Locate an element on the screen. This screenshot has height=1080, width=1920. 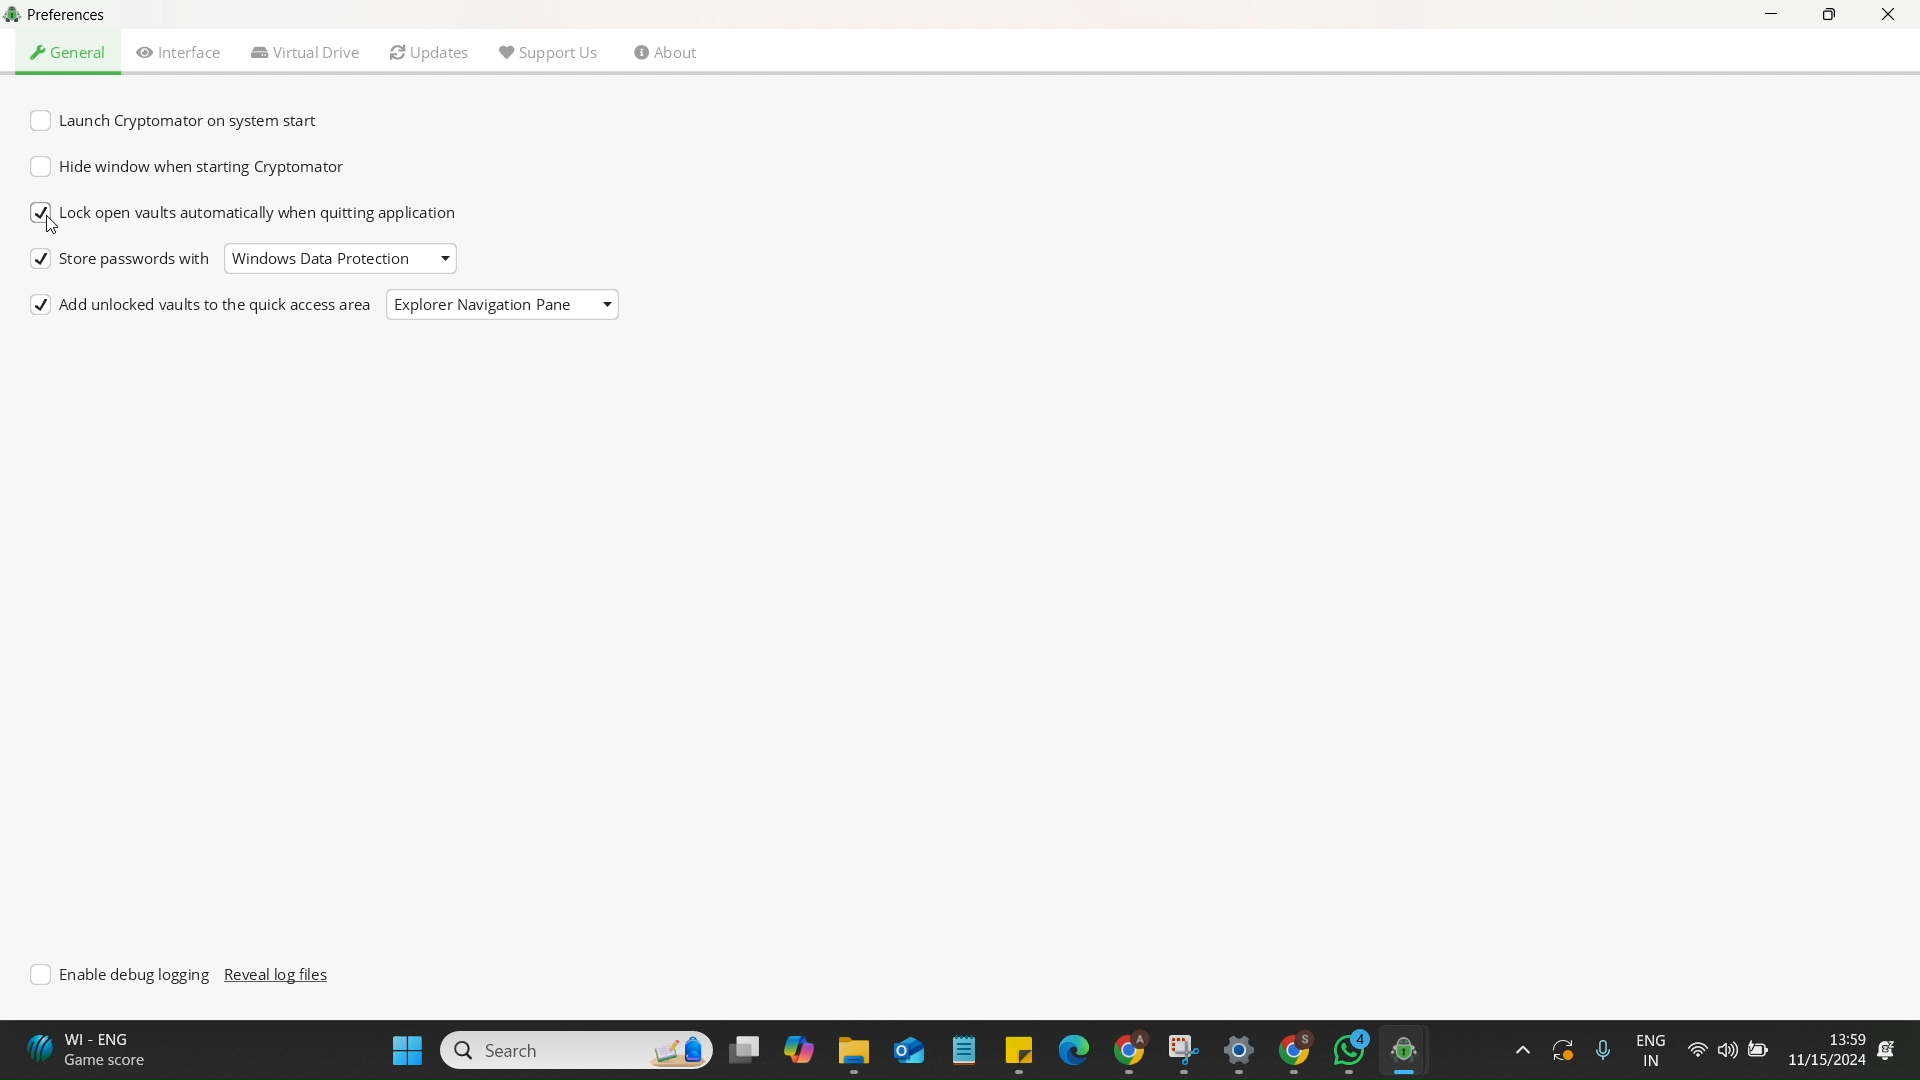
Reveal Log Files is located at coordinates (280, 975).